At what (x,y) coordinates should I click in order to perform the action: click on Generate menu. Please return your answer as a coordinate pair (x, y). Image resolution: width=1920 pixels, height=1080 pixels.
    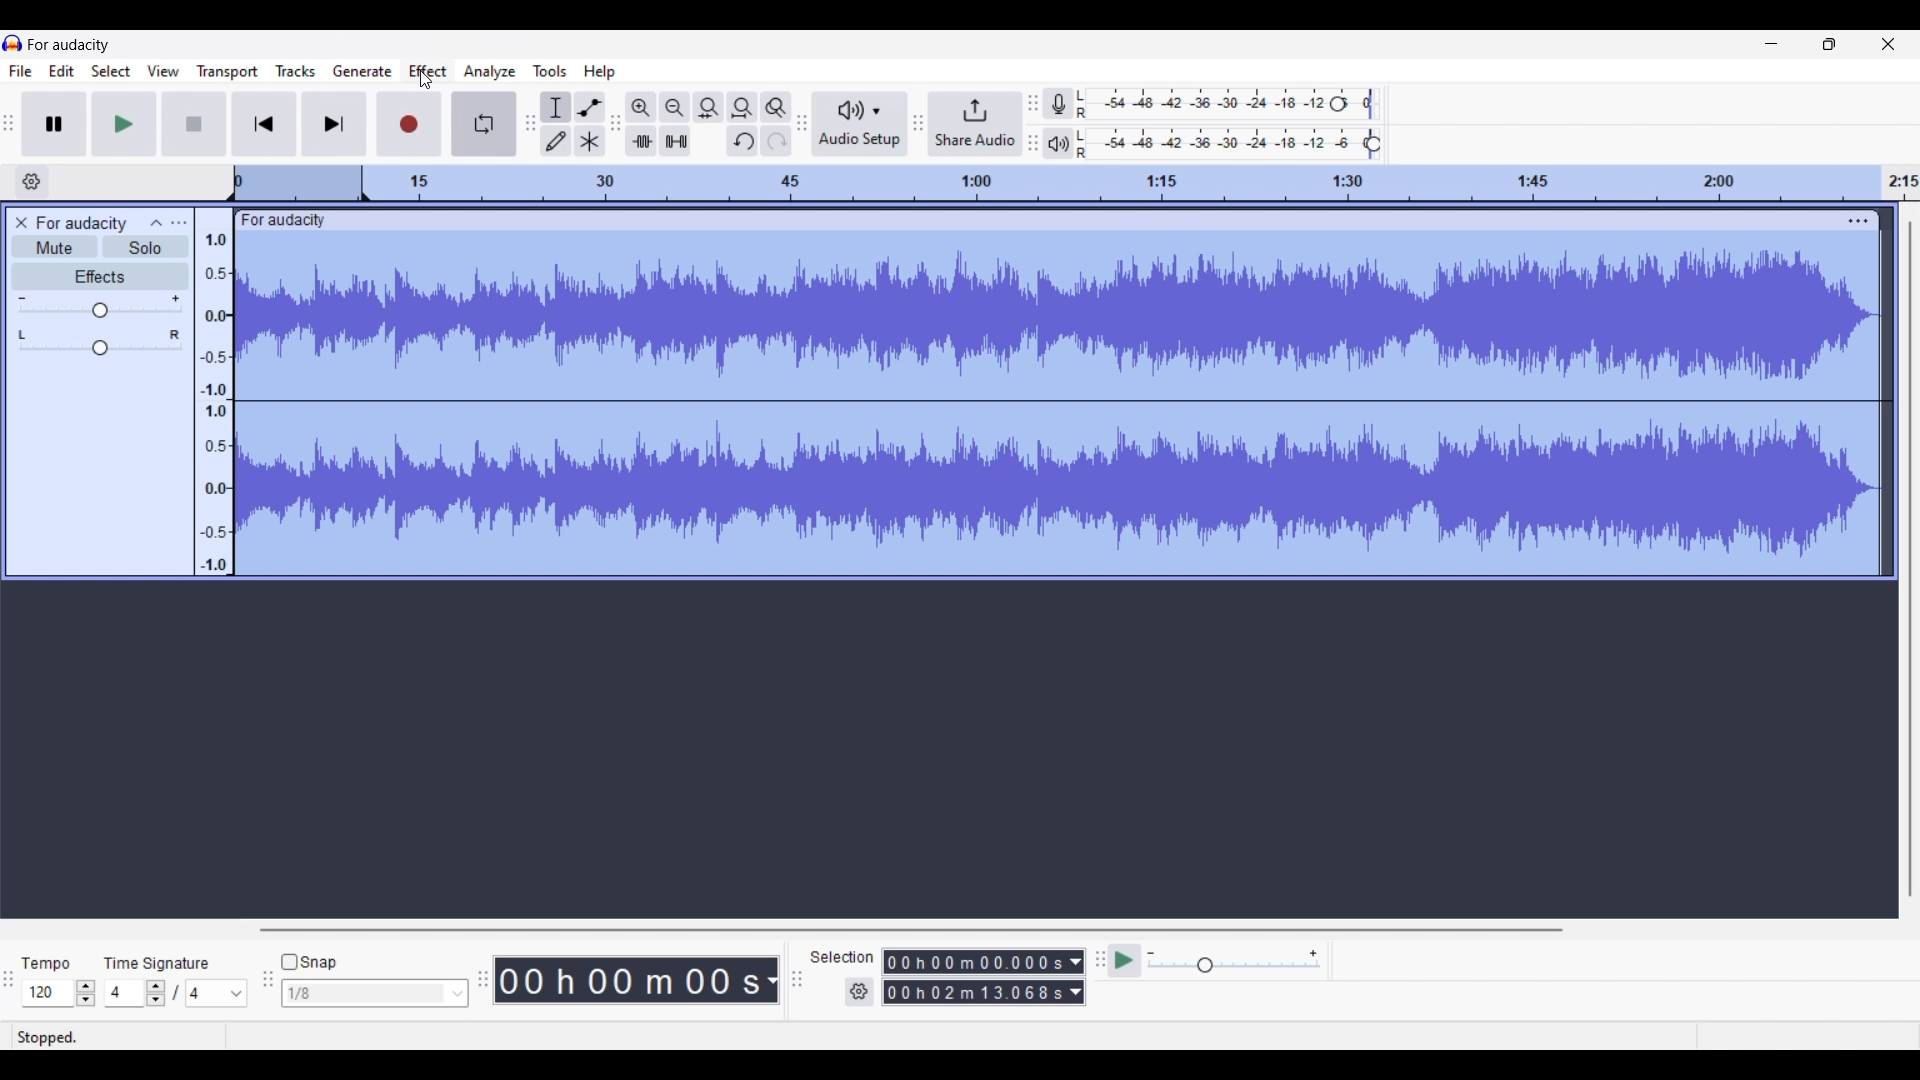
    Looking at the image, I should click on (363, 72).